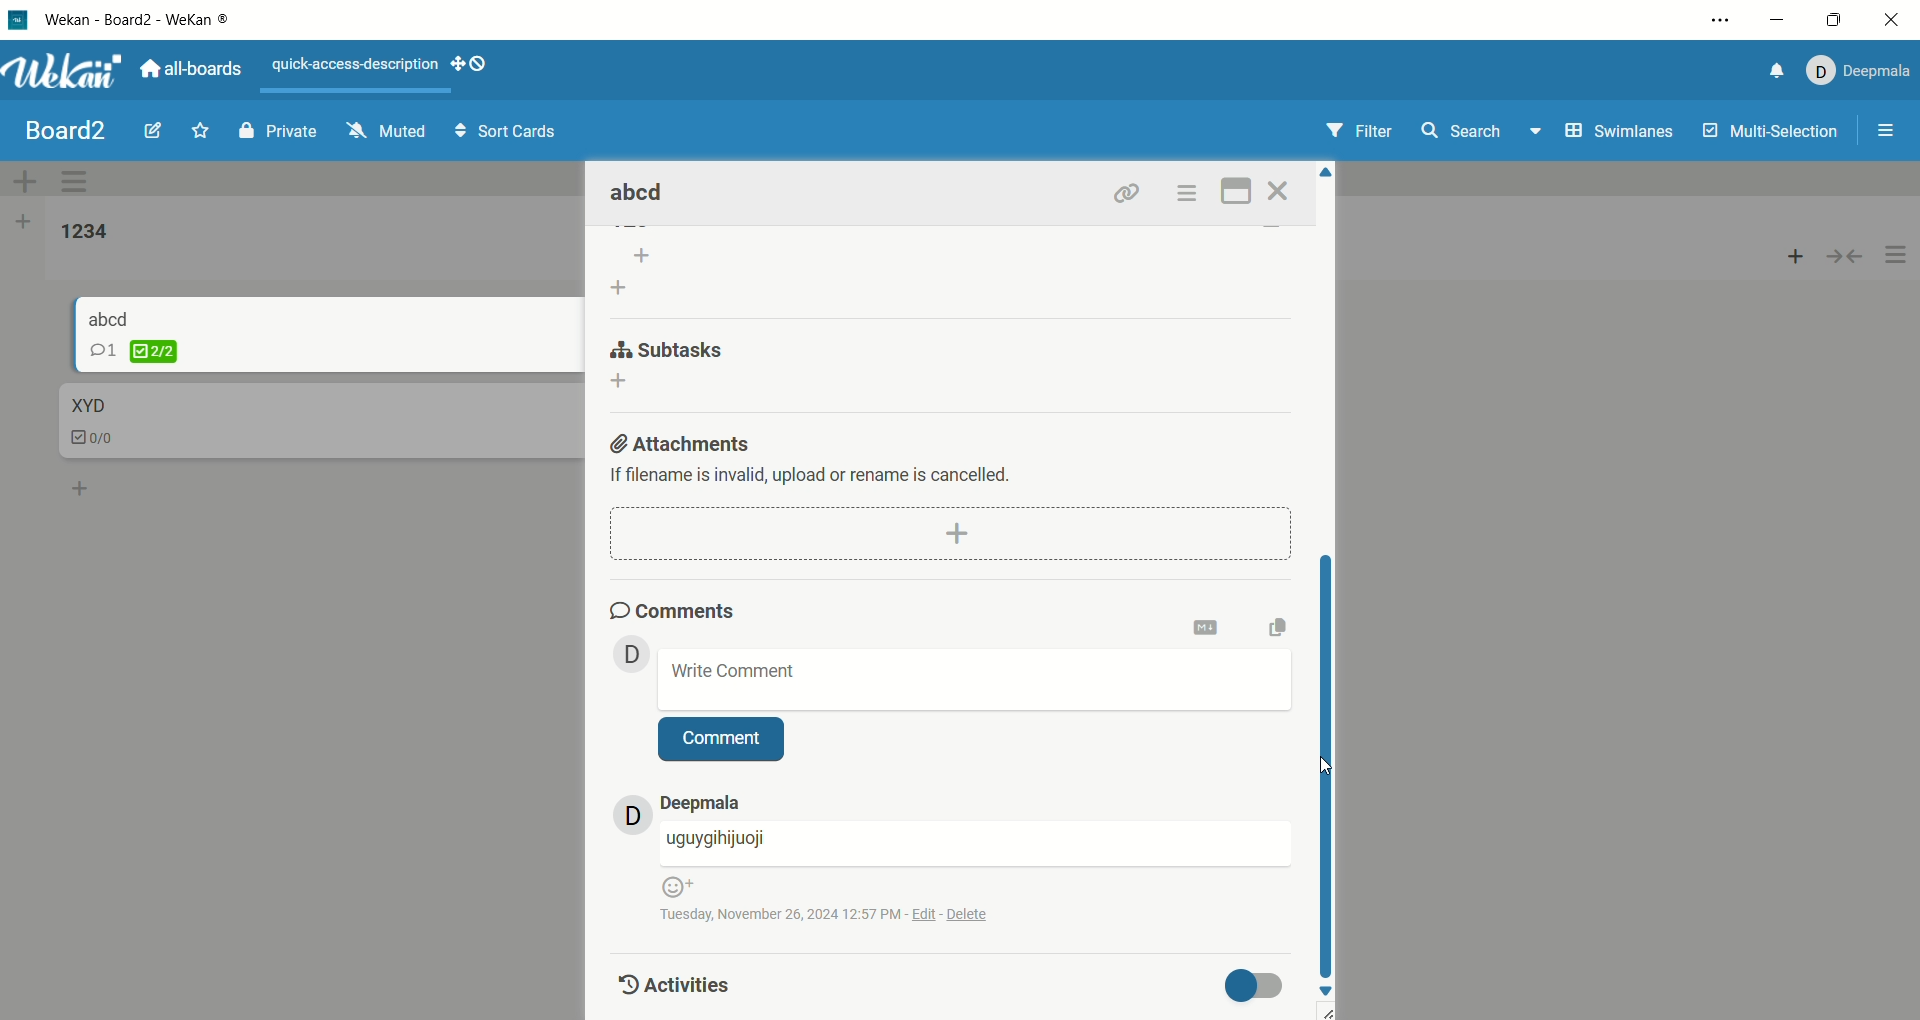 The height and width of the screenshot is (1020, 1920). What do you see at coordinates (1796, 251) in the screenshot?
I see `add` at bounding box center [1796, 251].